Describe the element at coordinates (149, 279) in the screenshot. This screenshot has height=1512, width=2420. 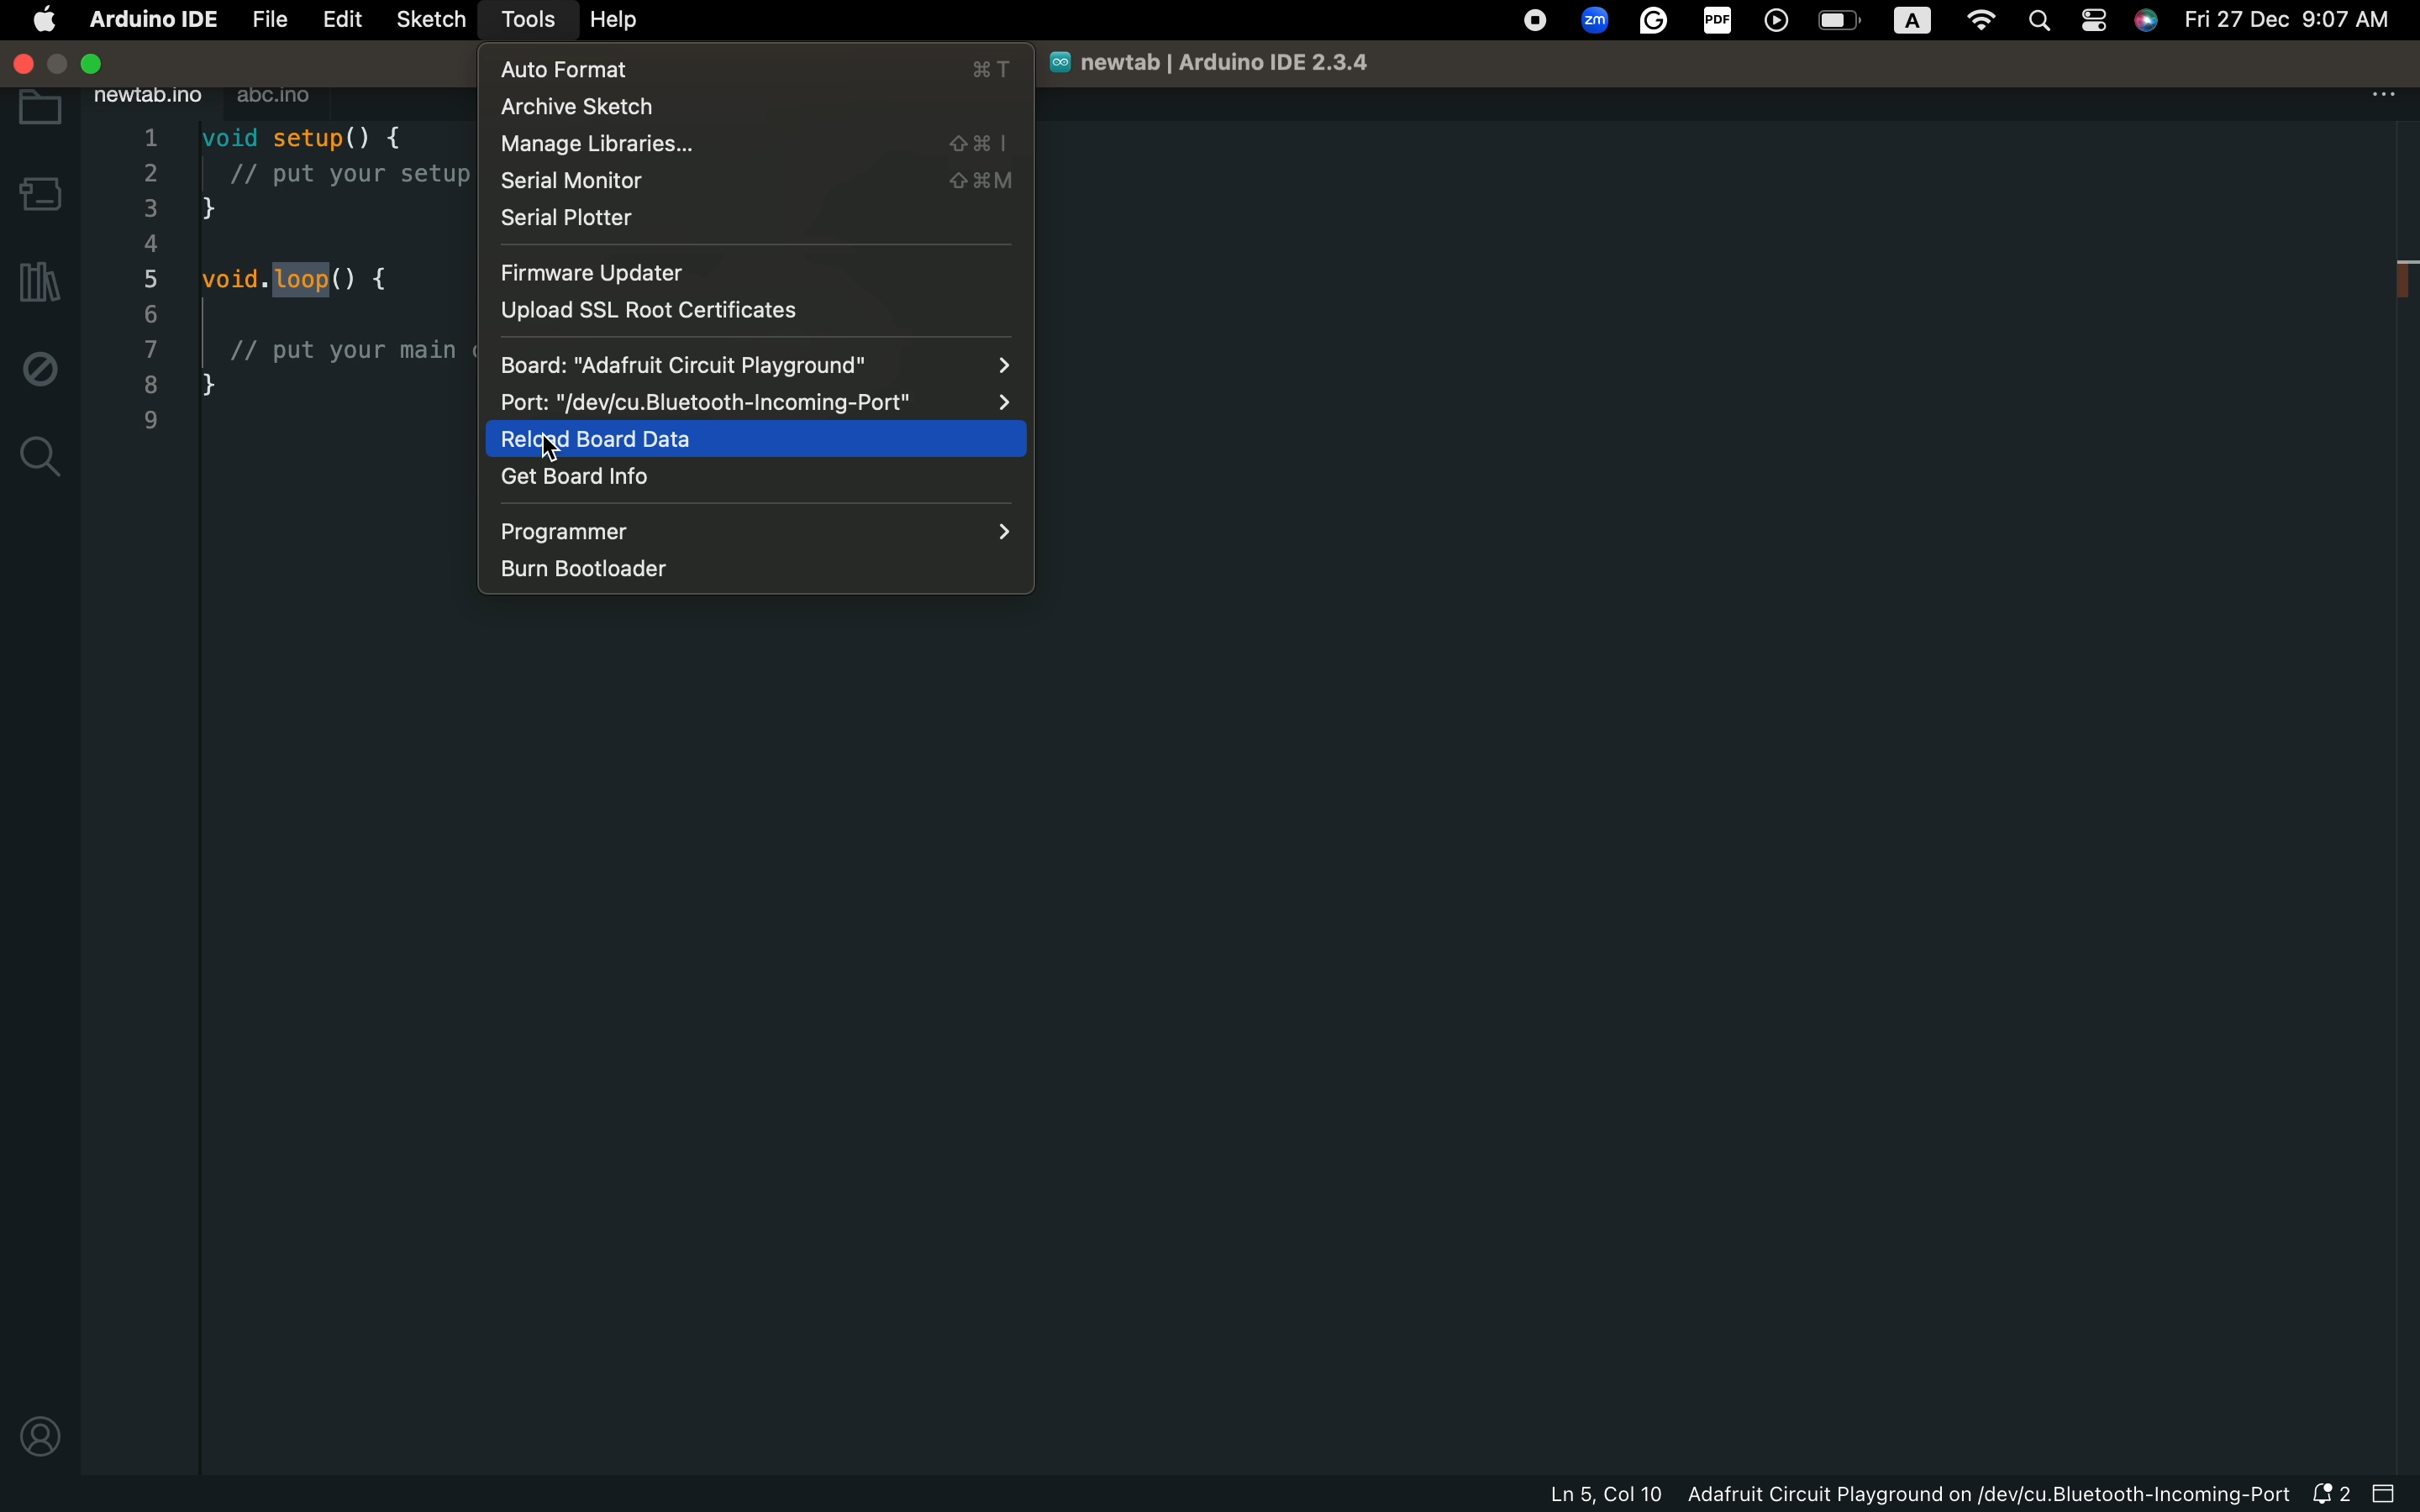
I see `5` at that location.